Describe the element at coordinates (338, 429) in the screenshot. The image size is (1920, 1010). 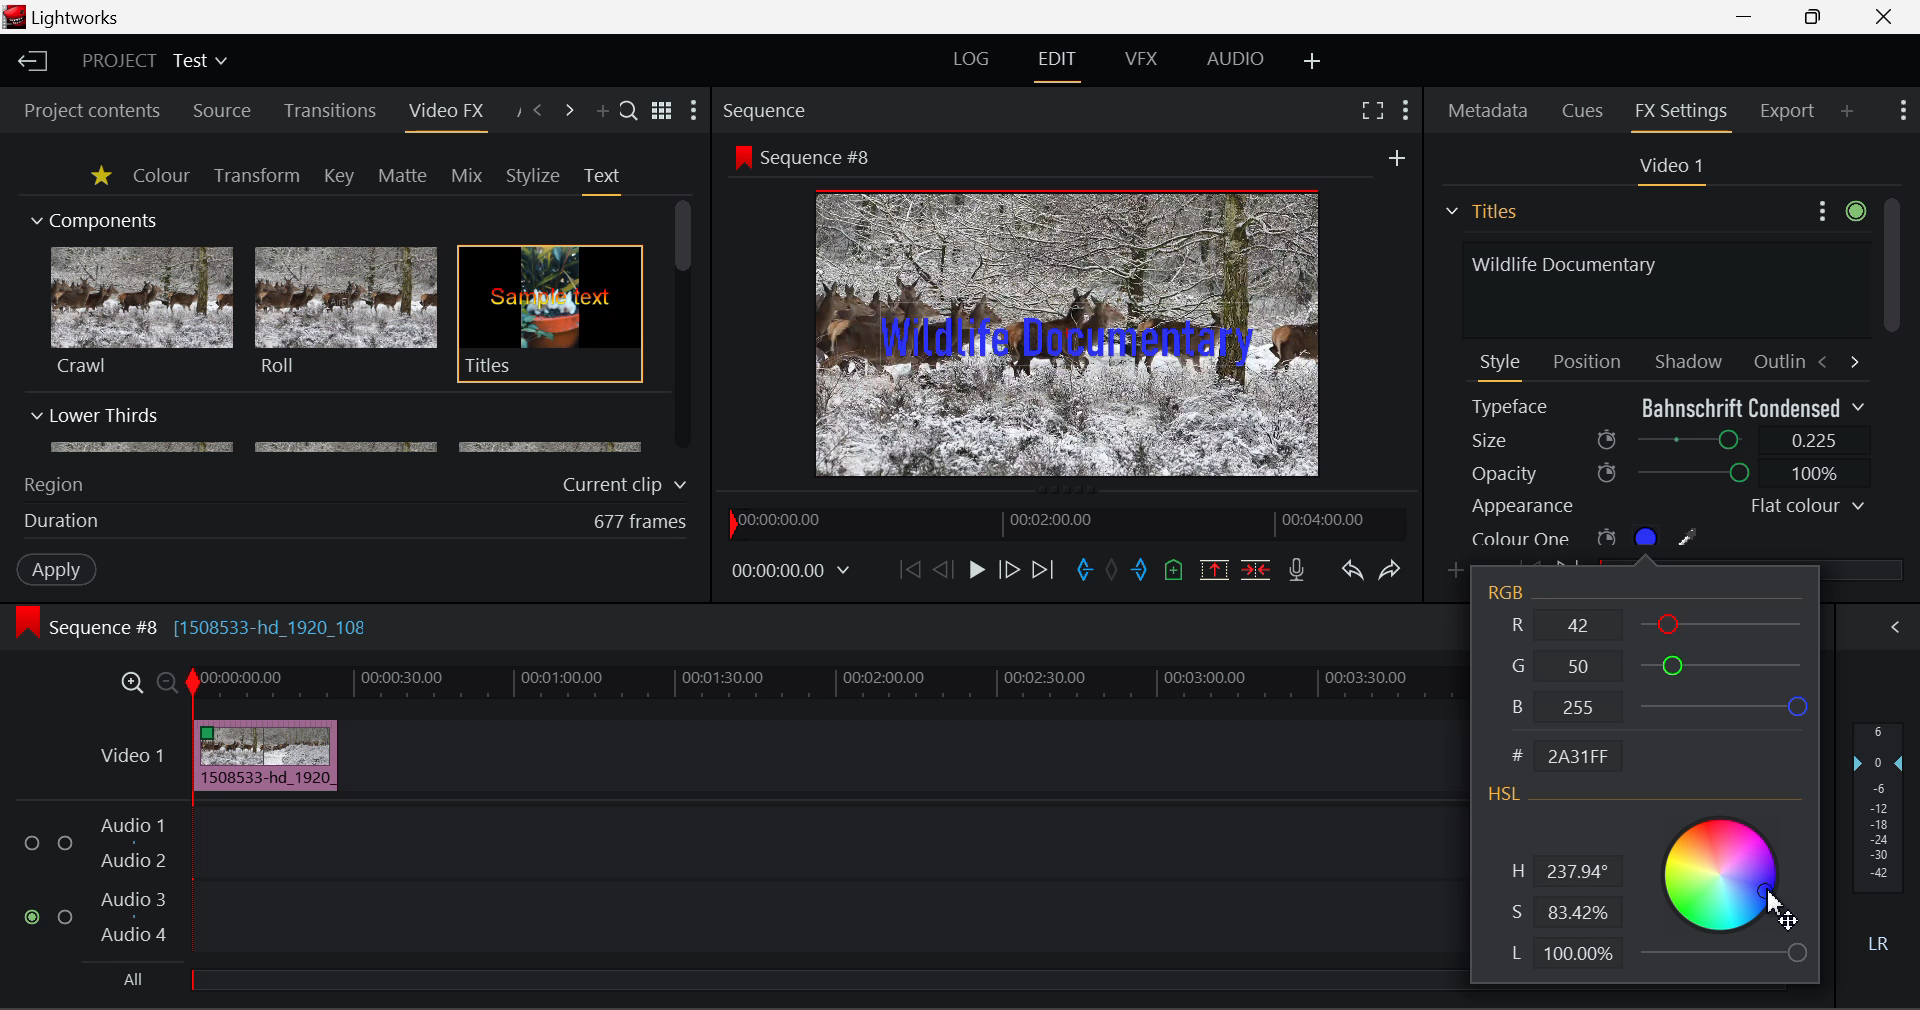
I see `Lower Thirds` at that location.